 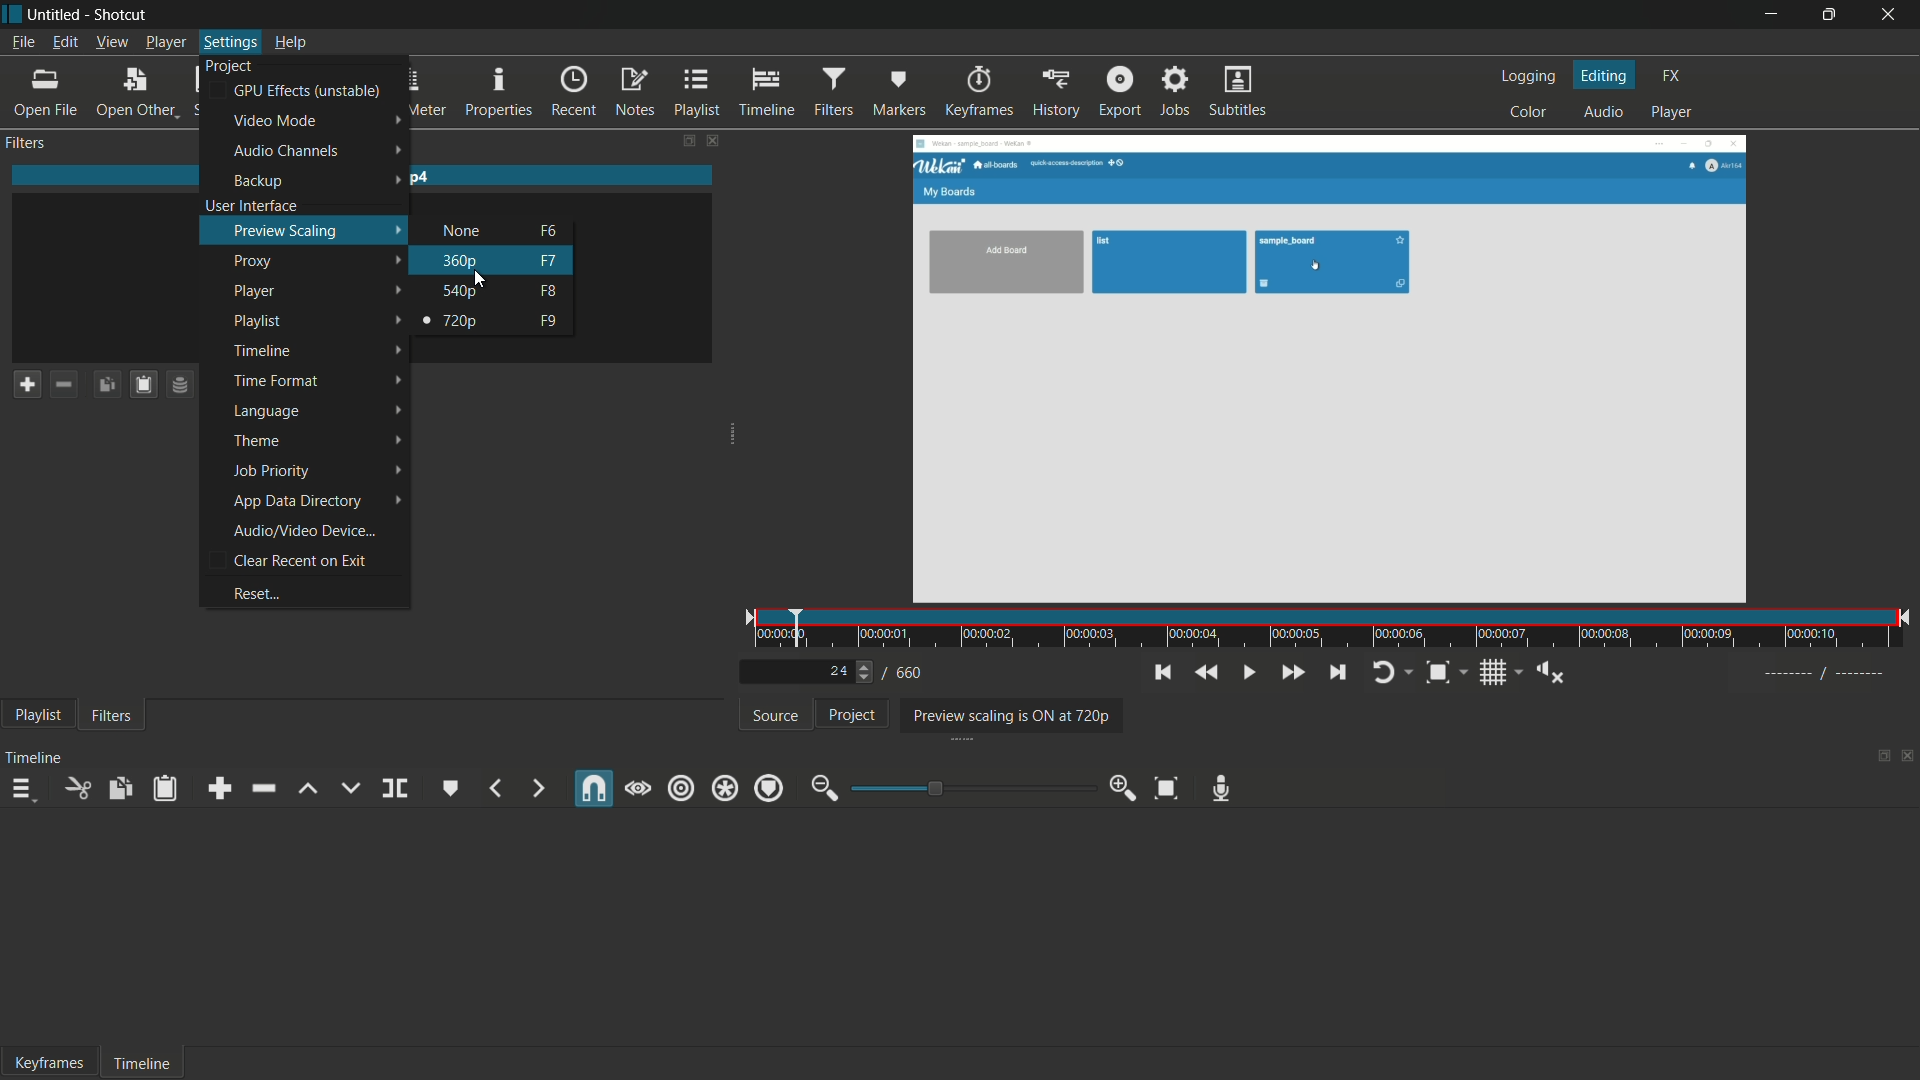 What do you see at coordinates (219, 788) in the screenshot?
I see `append` at bounding box center [219, 788].